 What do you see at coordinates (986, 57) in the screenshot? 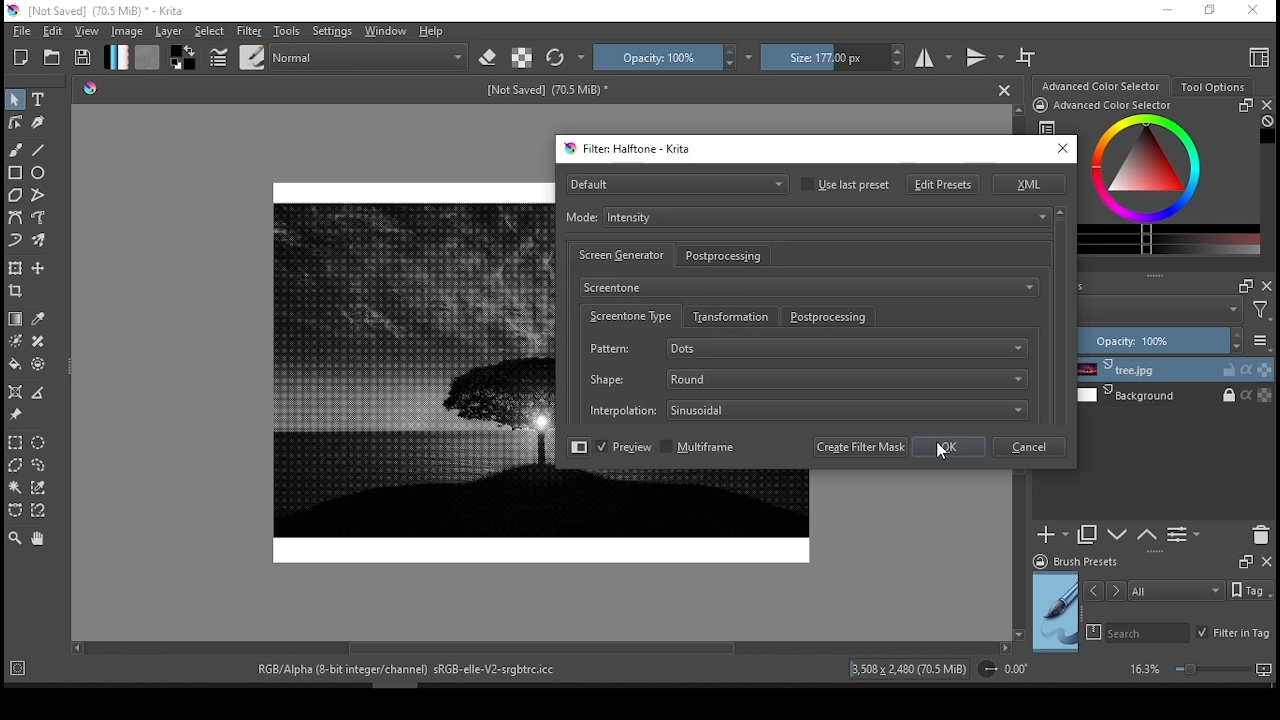
I see `vertical mirror mode` at bounding box center [986, 57].